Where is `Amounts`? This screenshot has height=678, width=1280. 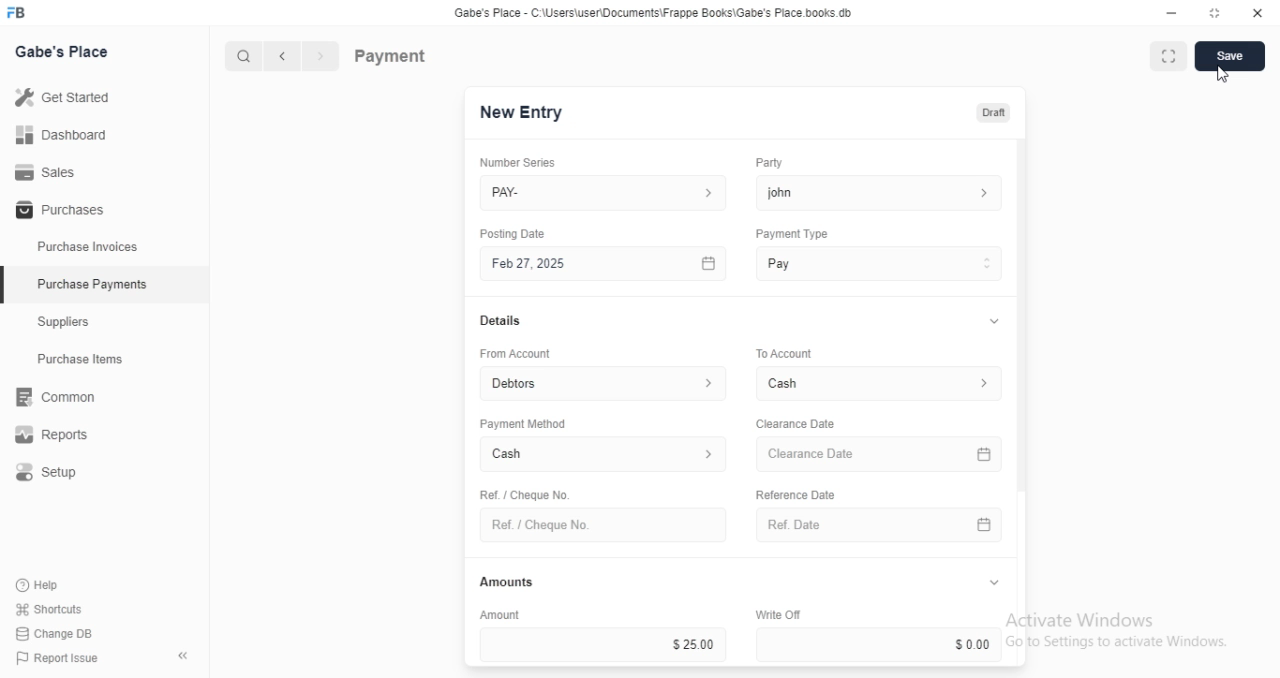 Amounts is located at coordinates (502, 582).